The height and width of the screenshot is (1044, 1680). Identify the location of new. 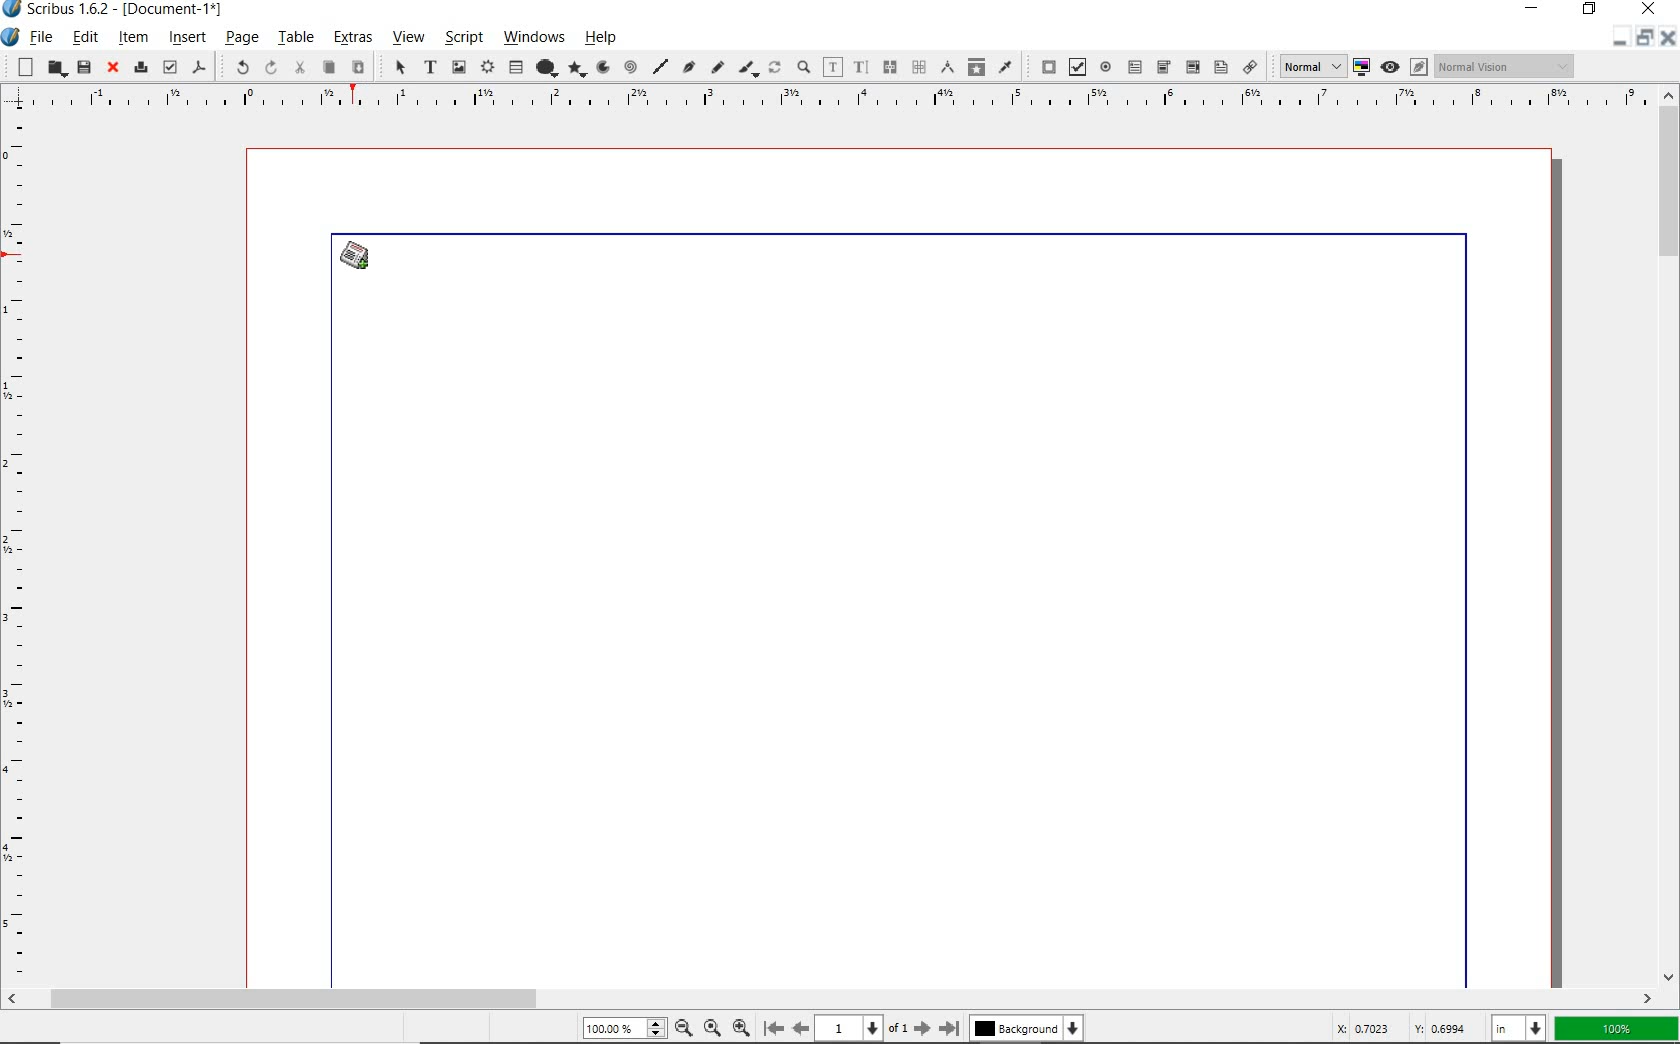
(23, 67).